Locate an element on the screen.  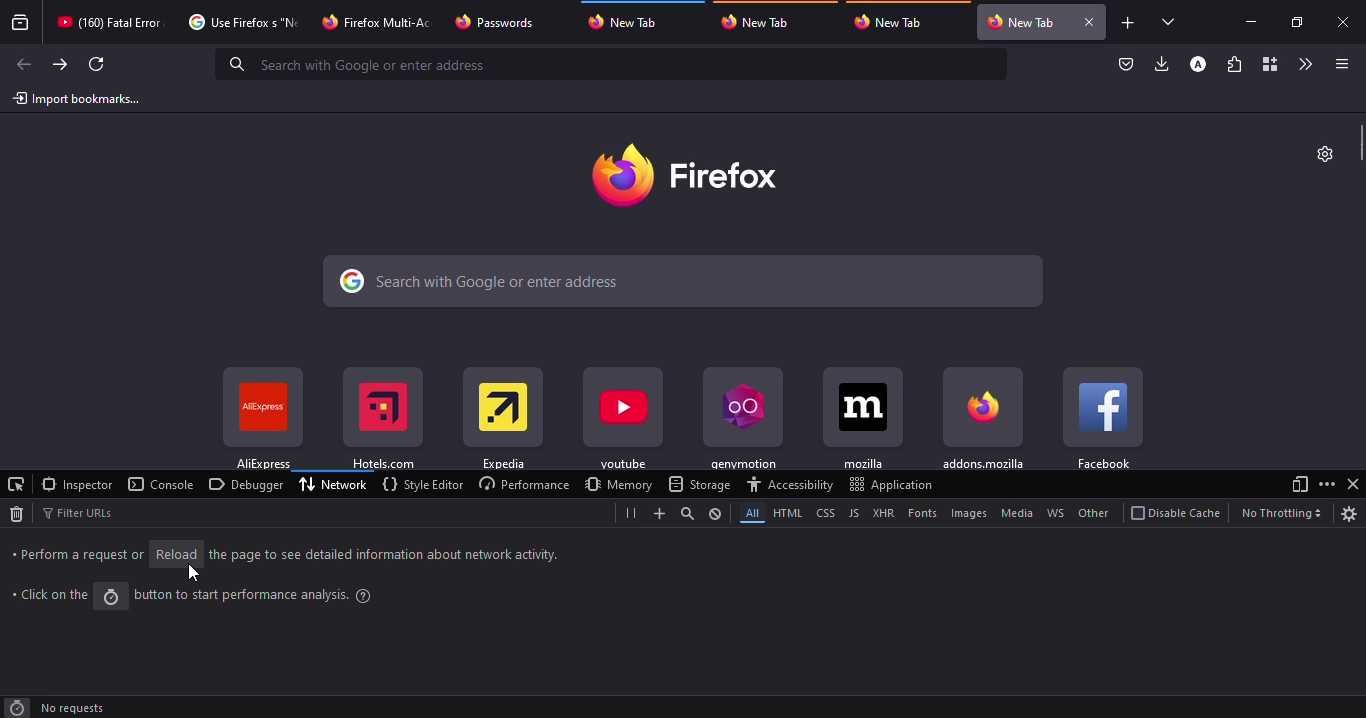
add is located at coordinates (655, 513).